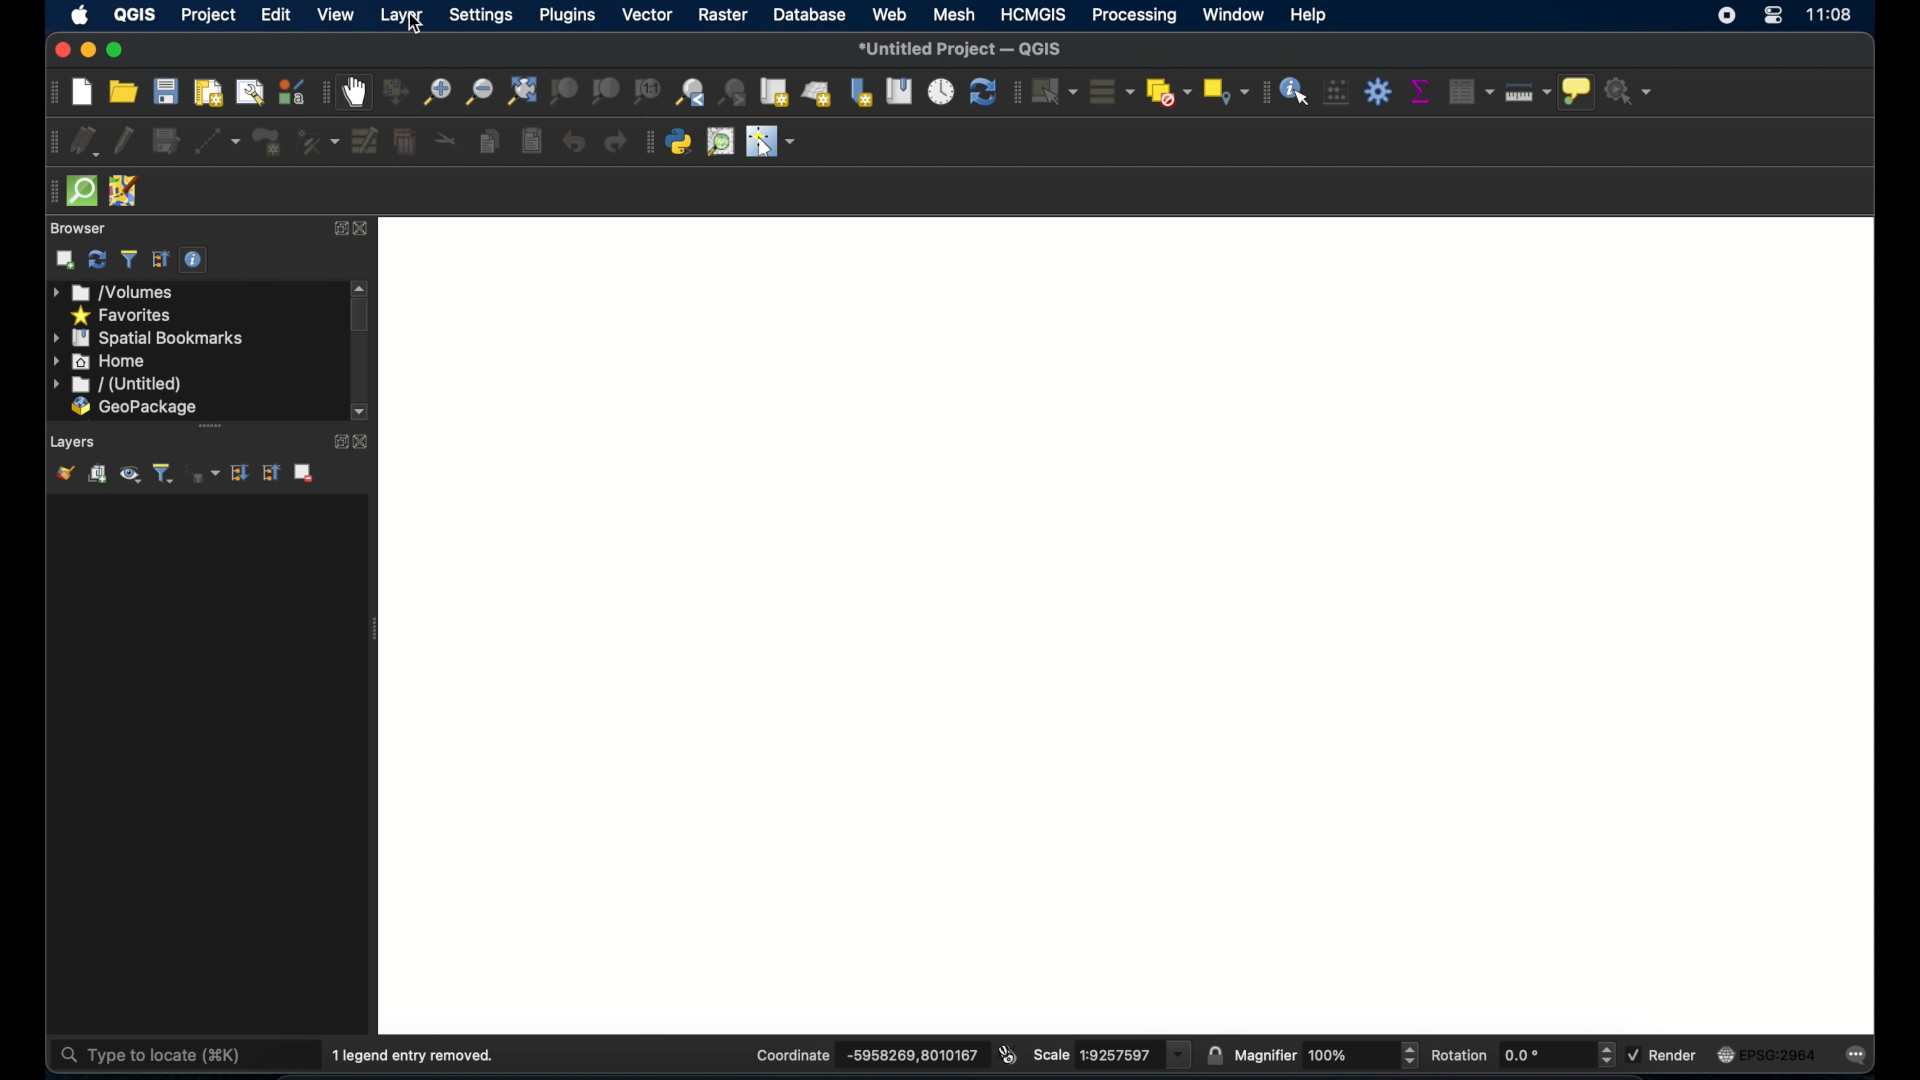  Describe the element at coordinates (1336, 91) in the screenshot. I see `open field calculator` at that location.